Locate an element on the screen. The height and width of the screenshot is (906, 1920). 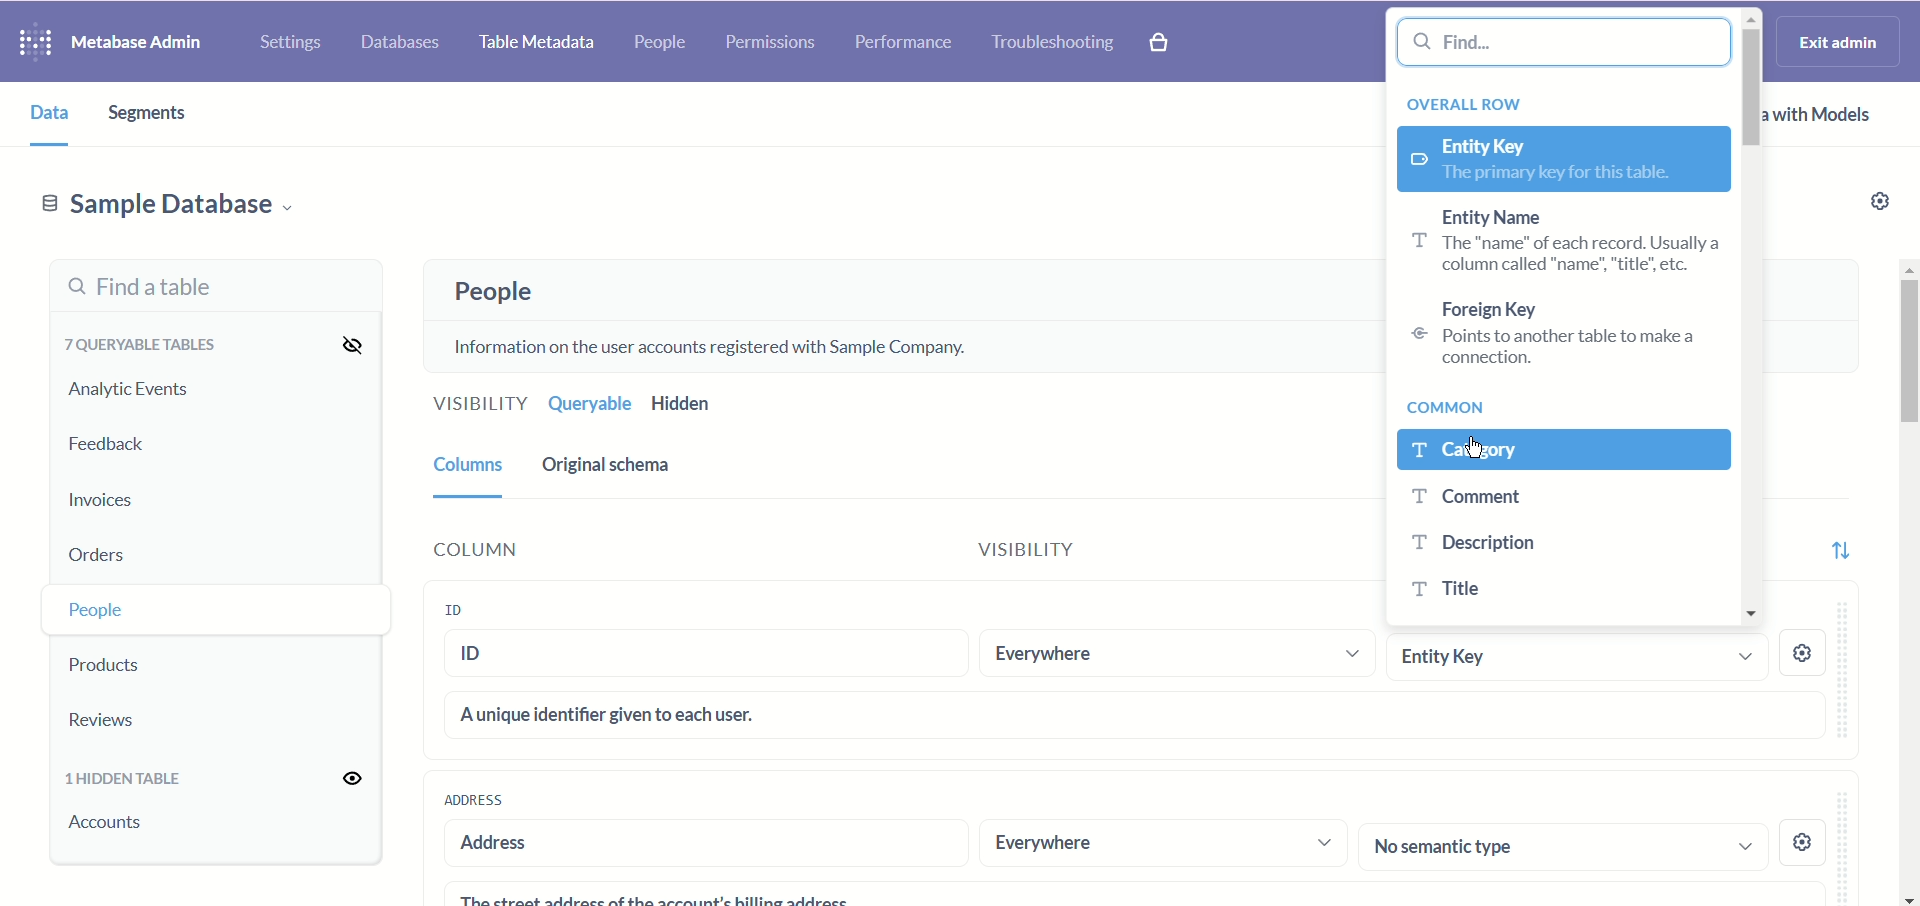
Permissions is located at coordinates (772, 45).